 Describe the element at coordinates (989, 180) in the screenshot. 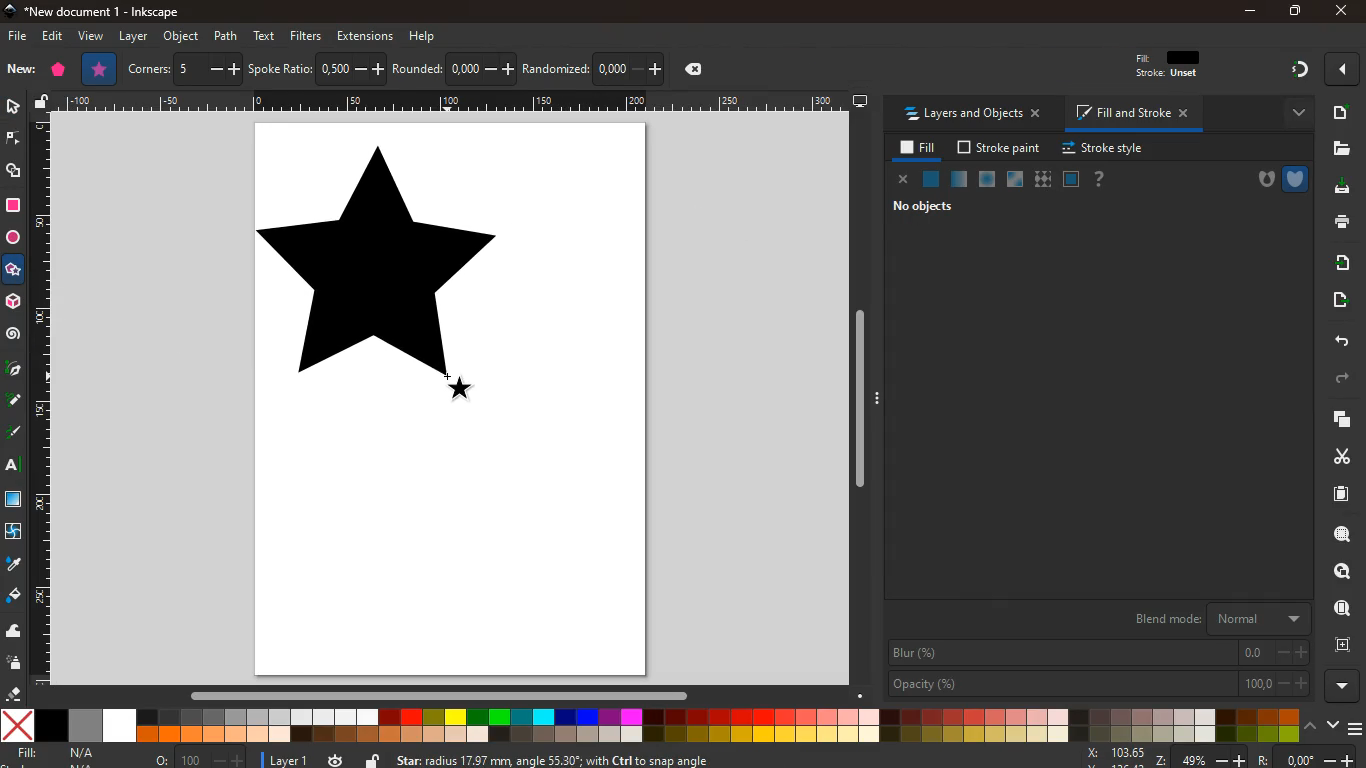

I see `ice` at that location.